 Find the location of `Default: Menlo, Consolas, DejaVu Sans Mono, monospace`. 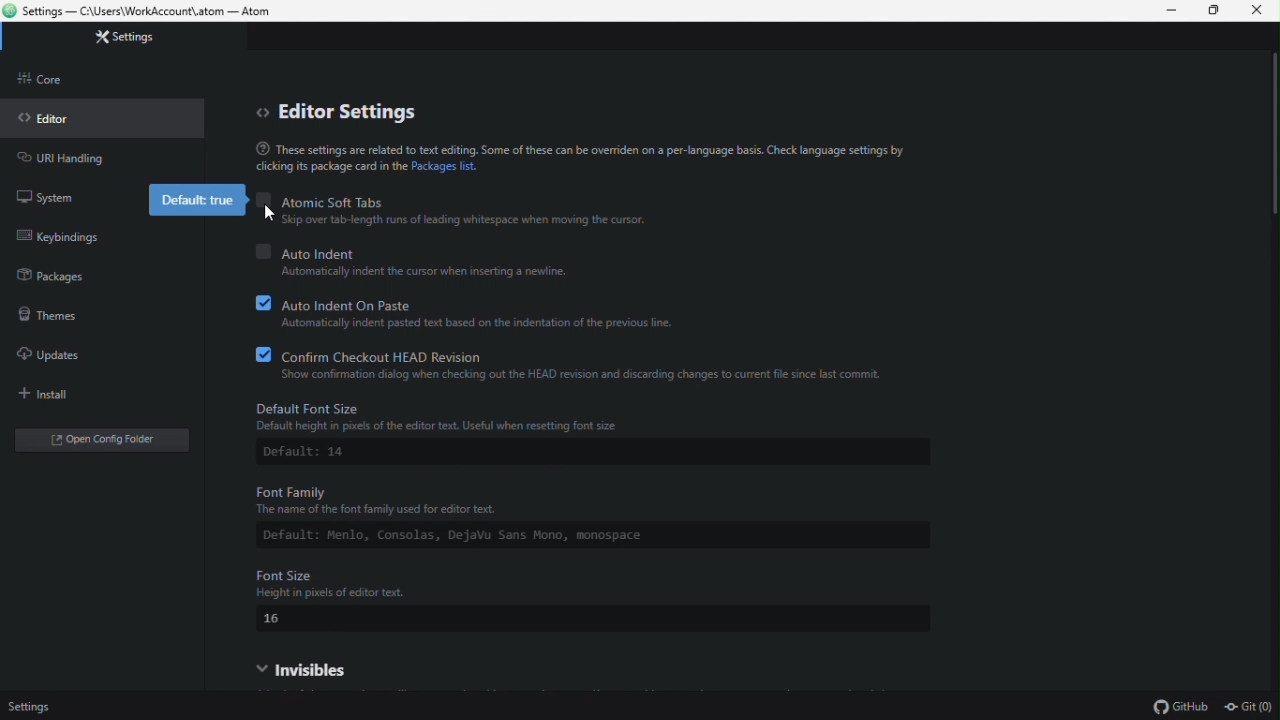

Default: Menlo, Consolas, DejaVu Sans Mono, monospace is located at coordinates (582, 536).